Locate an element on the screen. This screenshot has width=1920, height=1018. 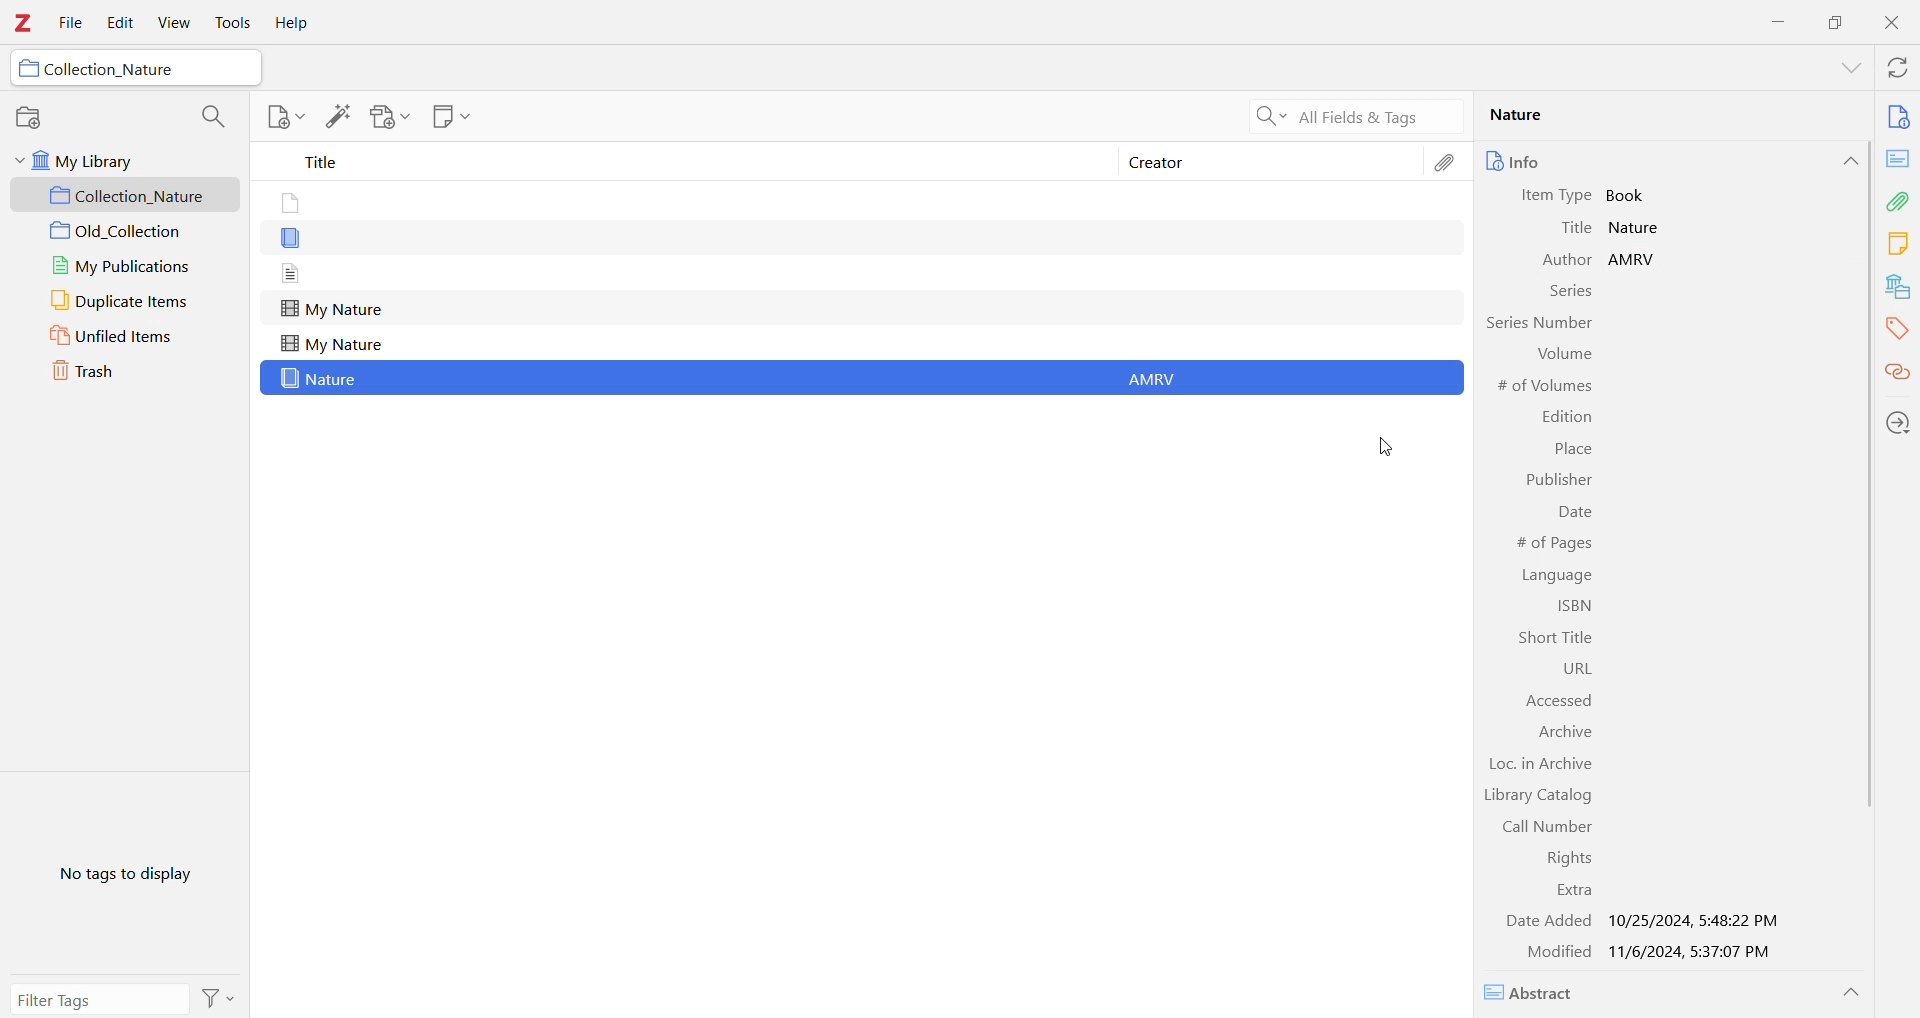
Attachments is located at coordinates (1898, 201).